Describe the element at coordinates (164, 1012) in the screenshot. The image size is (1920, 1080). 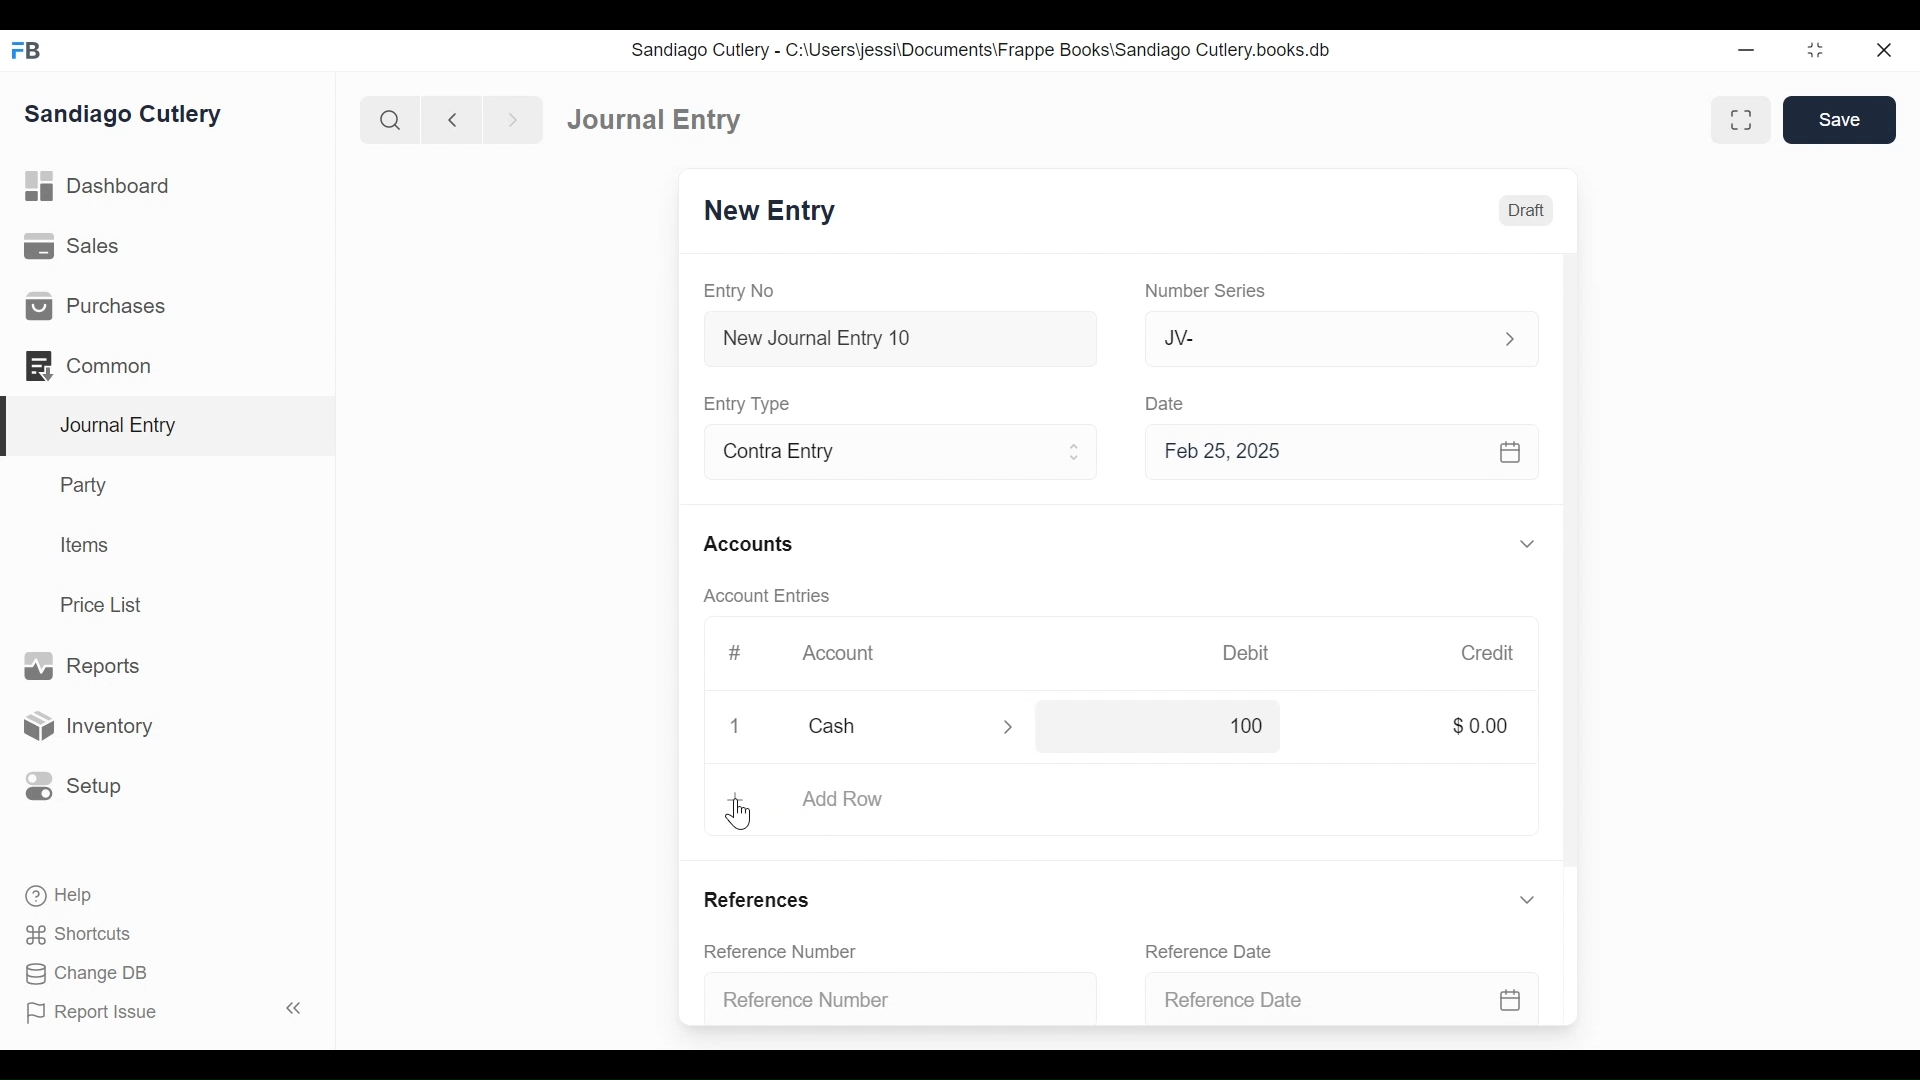
I see `Report Issue` at that location.